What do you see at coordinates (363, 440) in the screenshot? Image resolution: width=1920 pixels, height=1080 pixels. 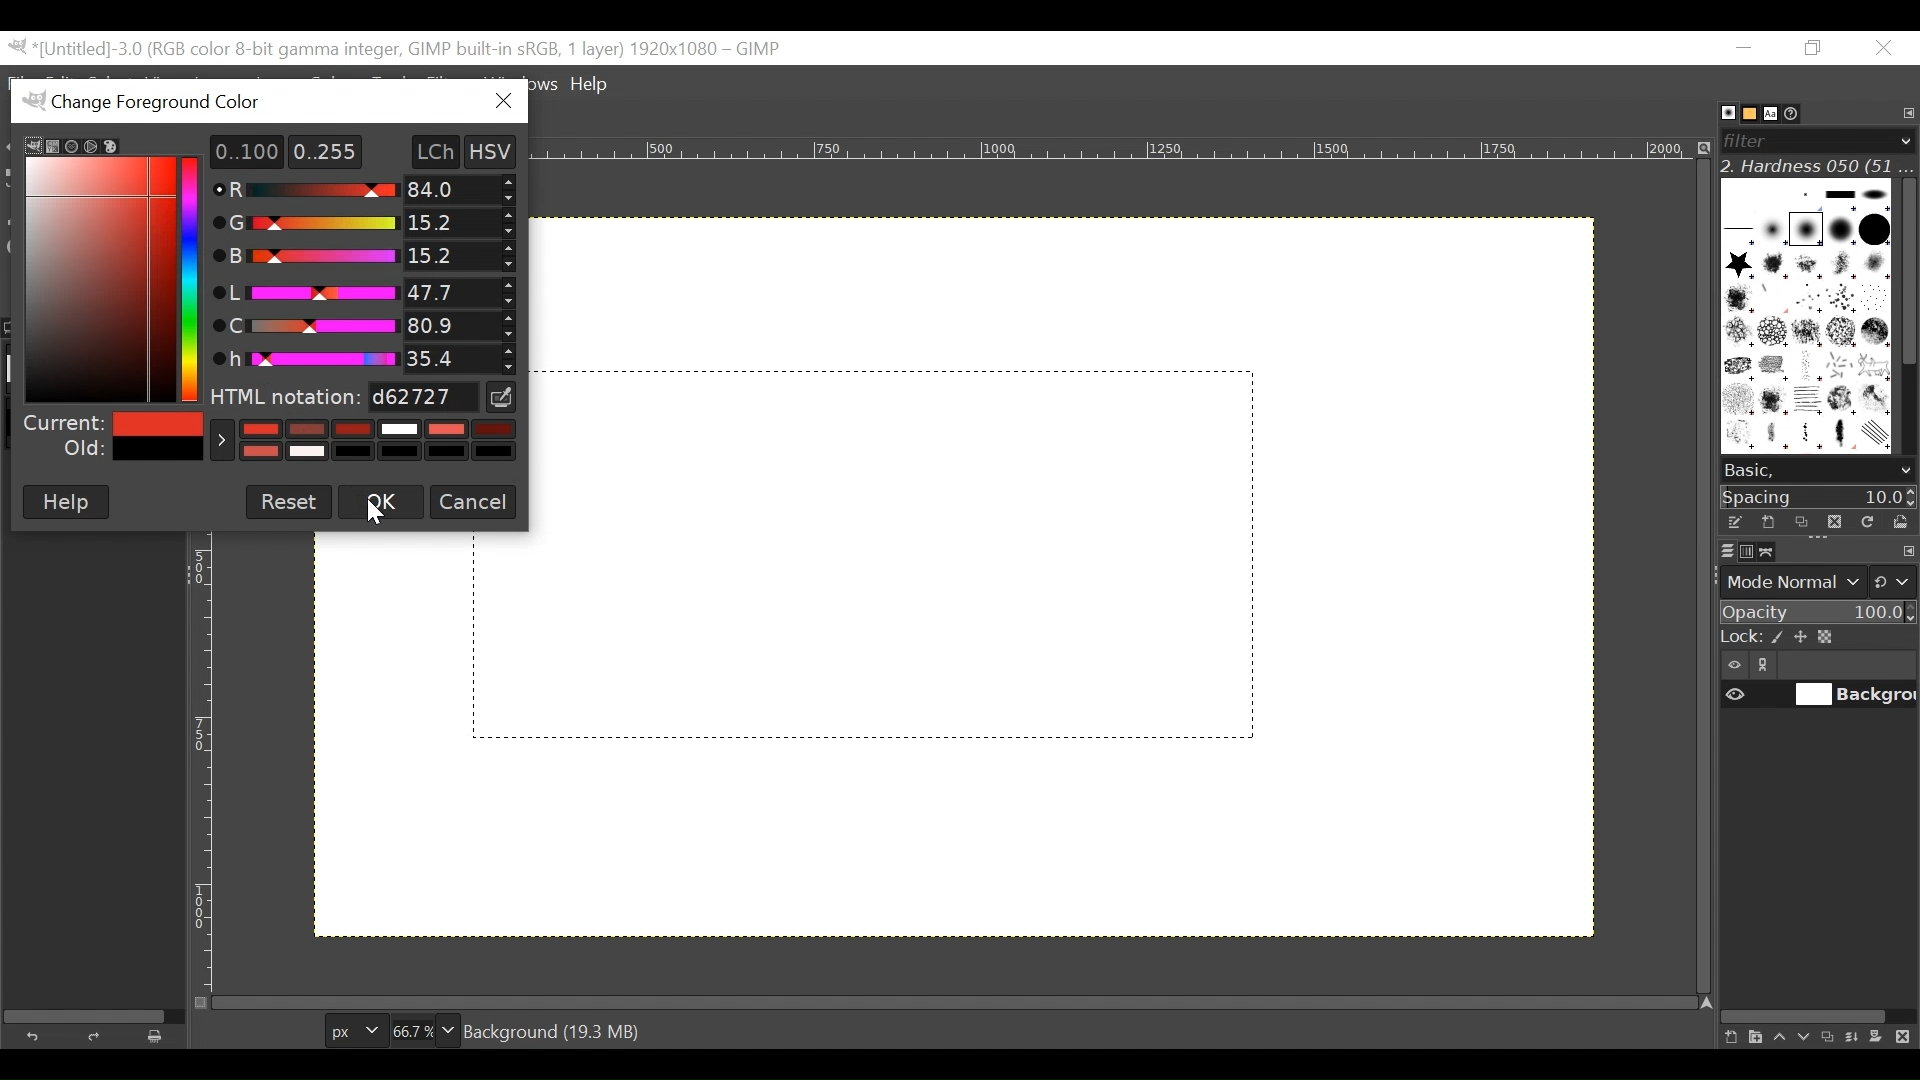 I see `Recent colors` at bounding box center [363, 440].